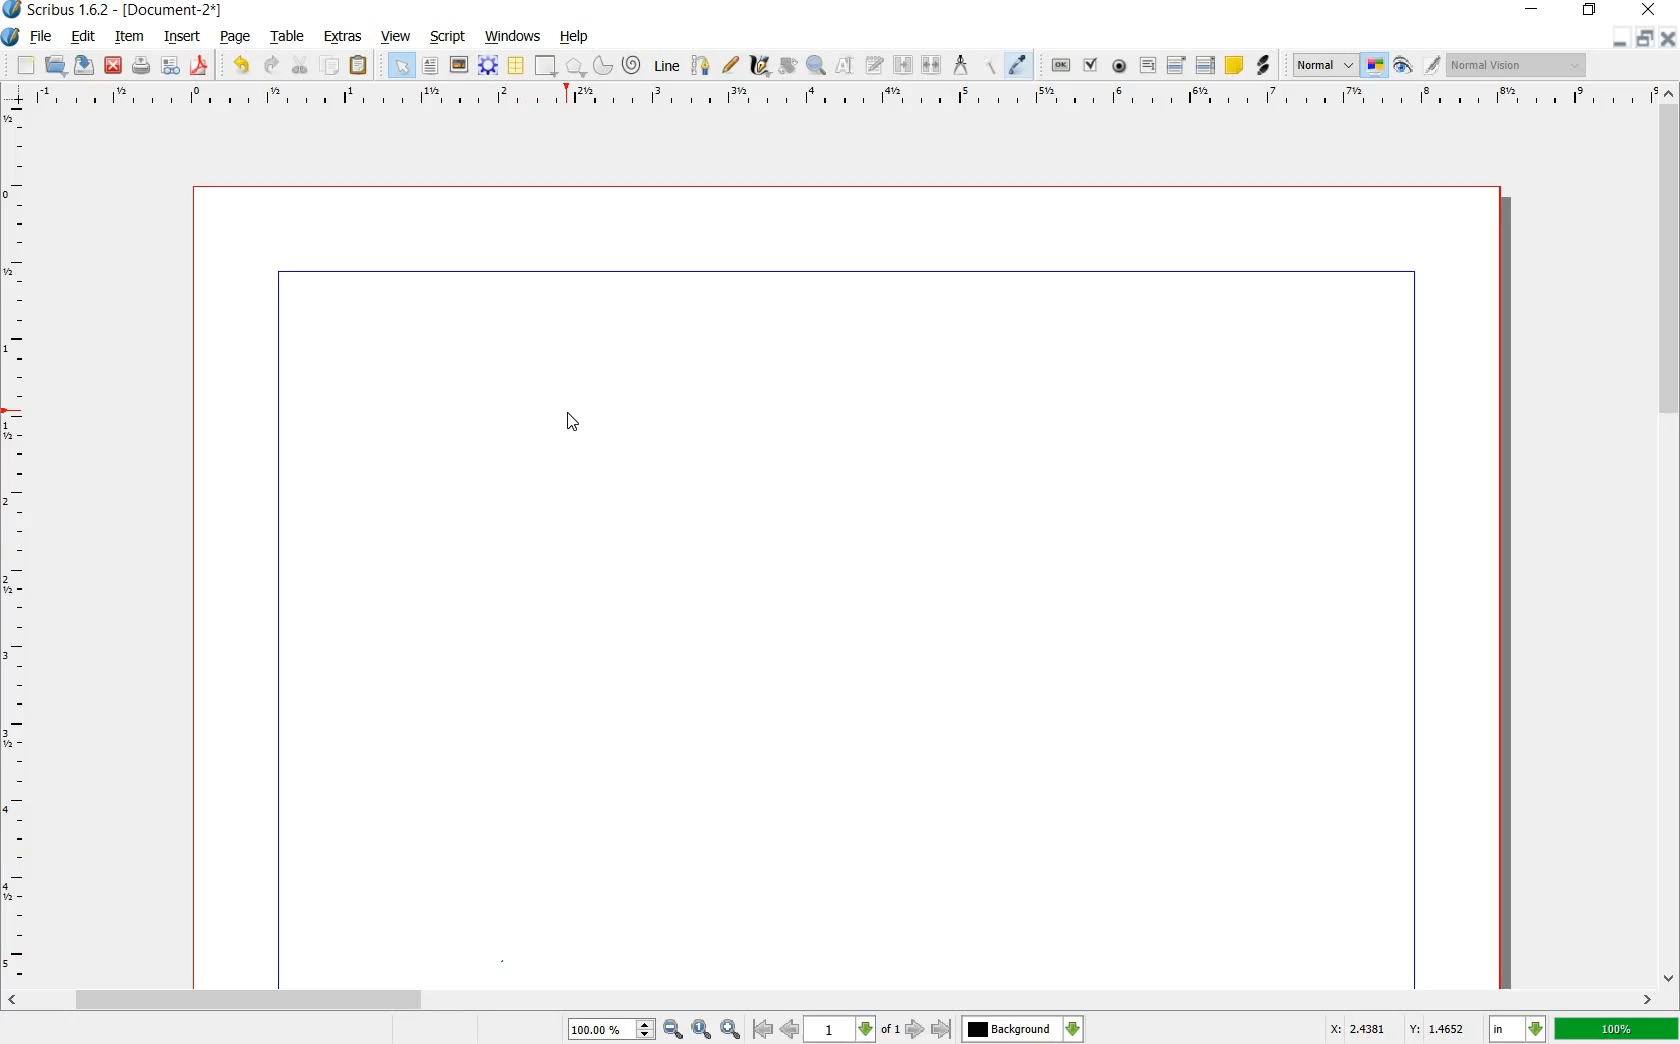 The height and width of the screenshot is (1044, 1680). I want to click on EXTRAS, so click(344, 38).